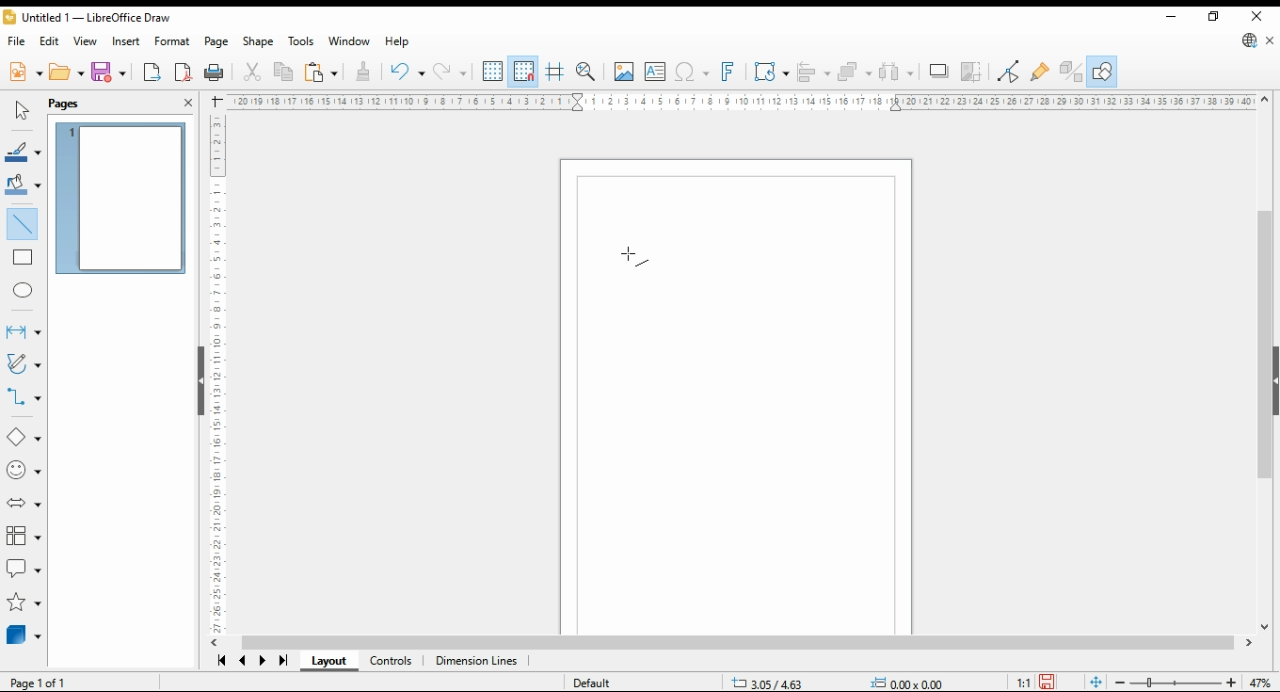 The width and height of the screenshot is (1280, 692). Describe the element at coordinates (41, 682) in the screenshot. I see `page 1 of 1` at that location.